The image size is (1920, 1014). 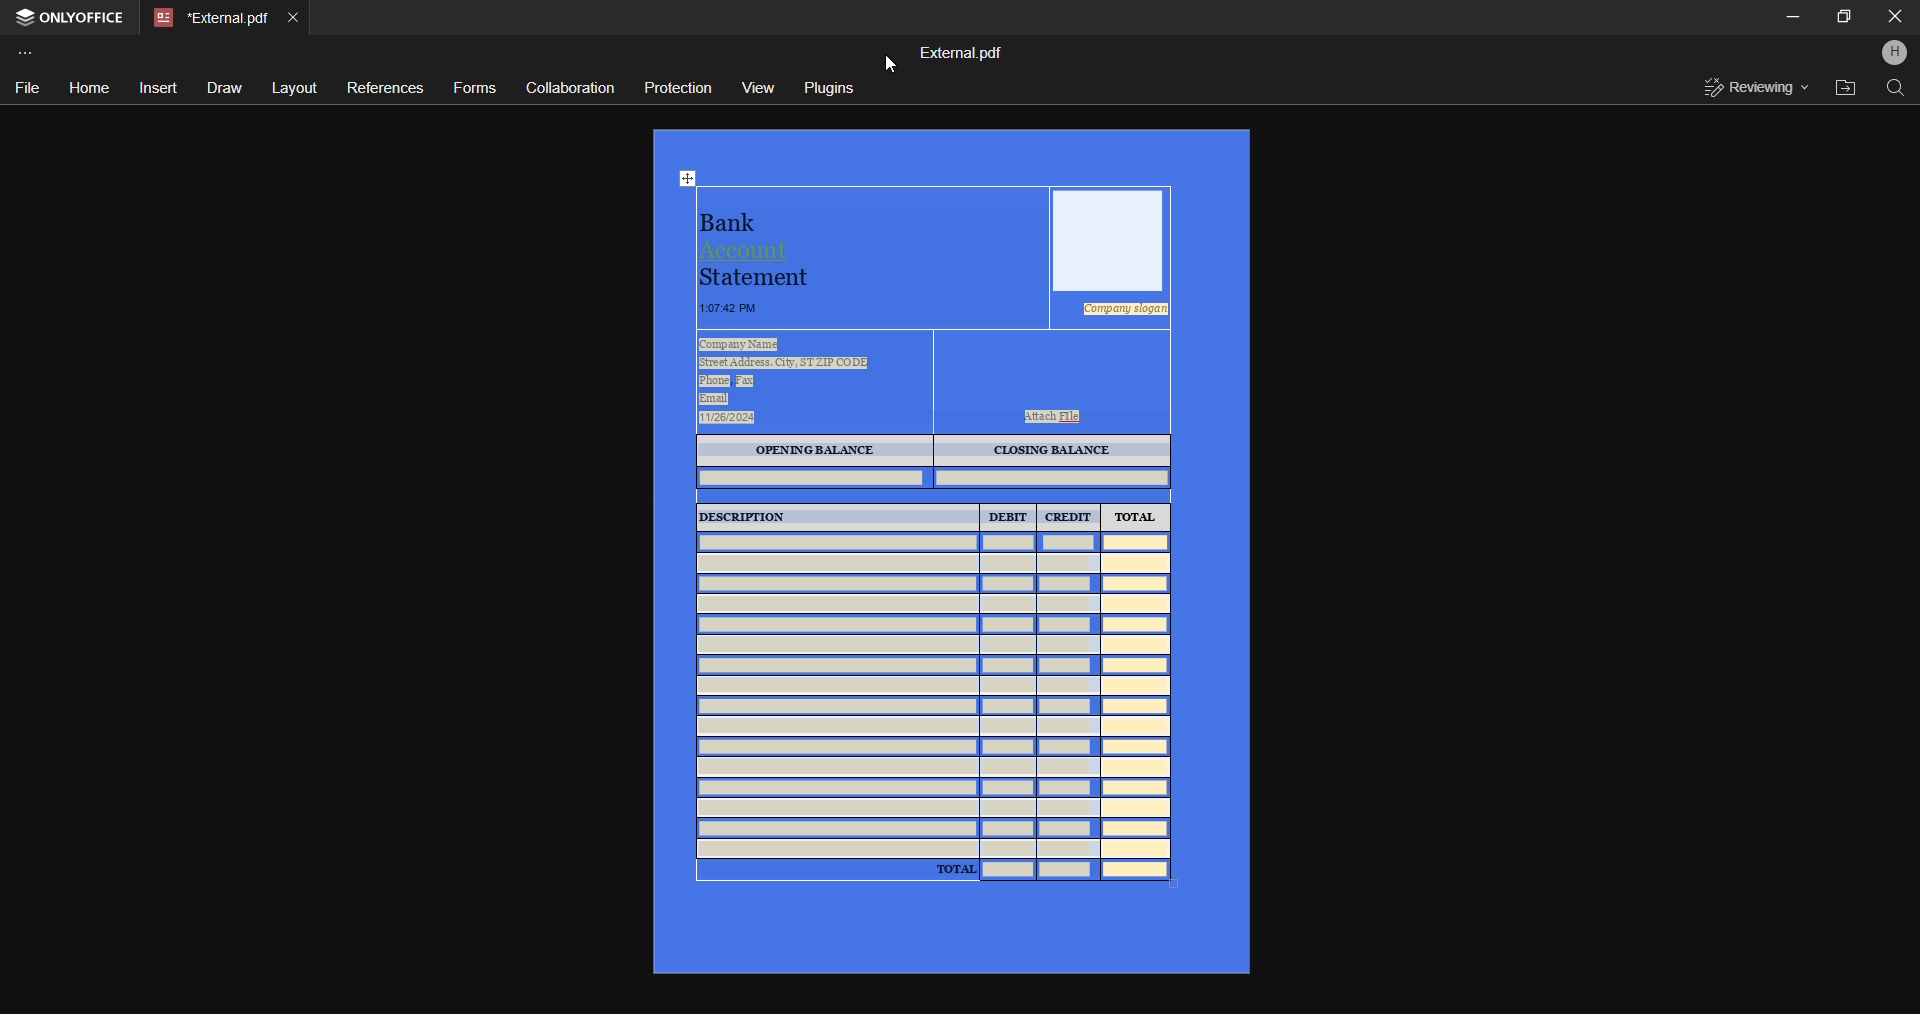 I want to click on Close, so click(x=1895, y=17).